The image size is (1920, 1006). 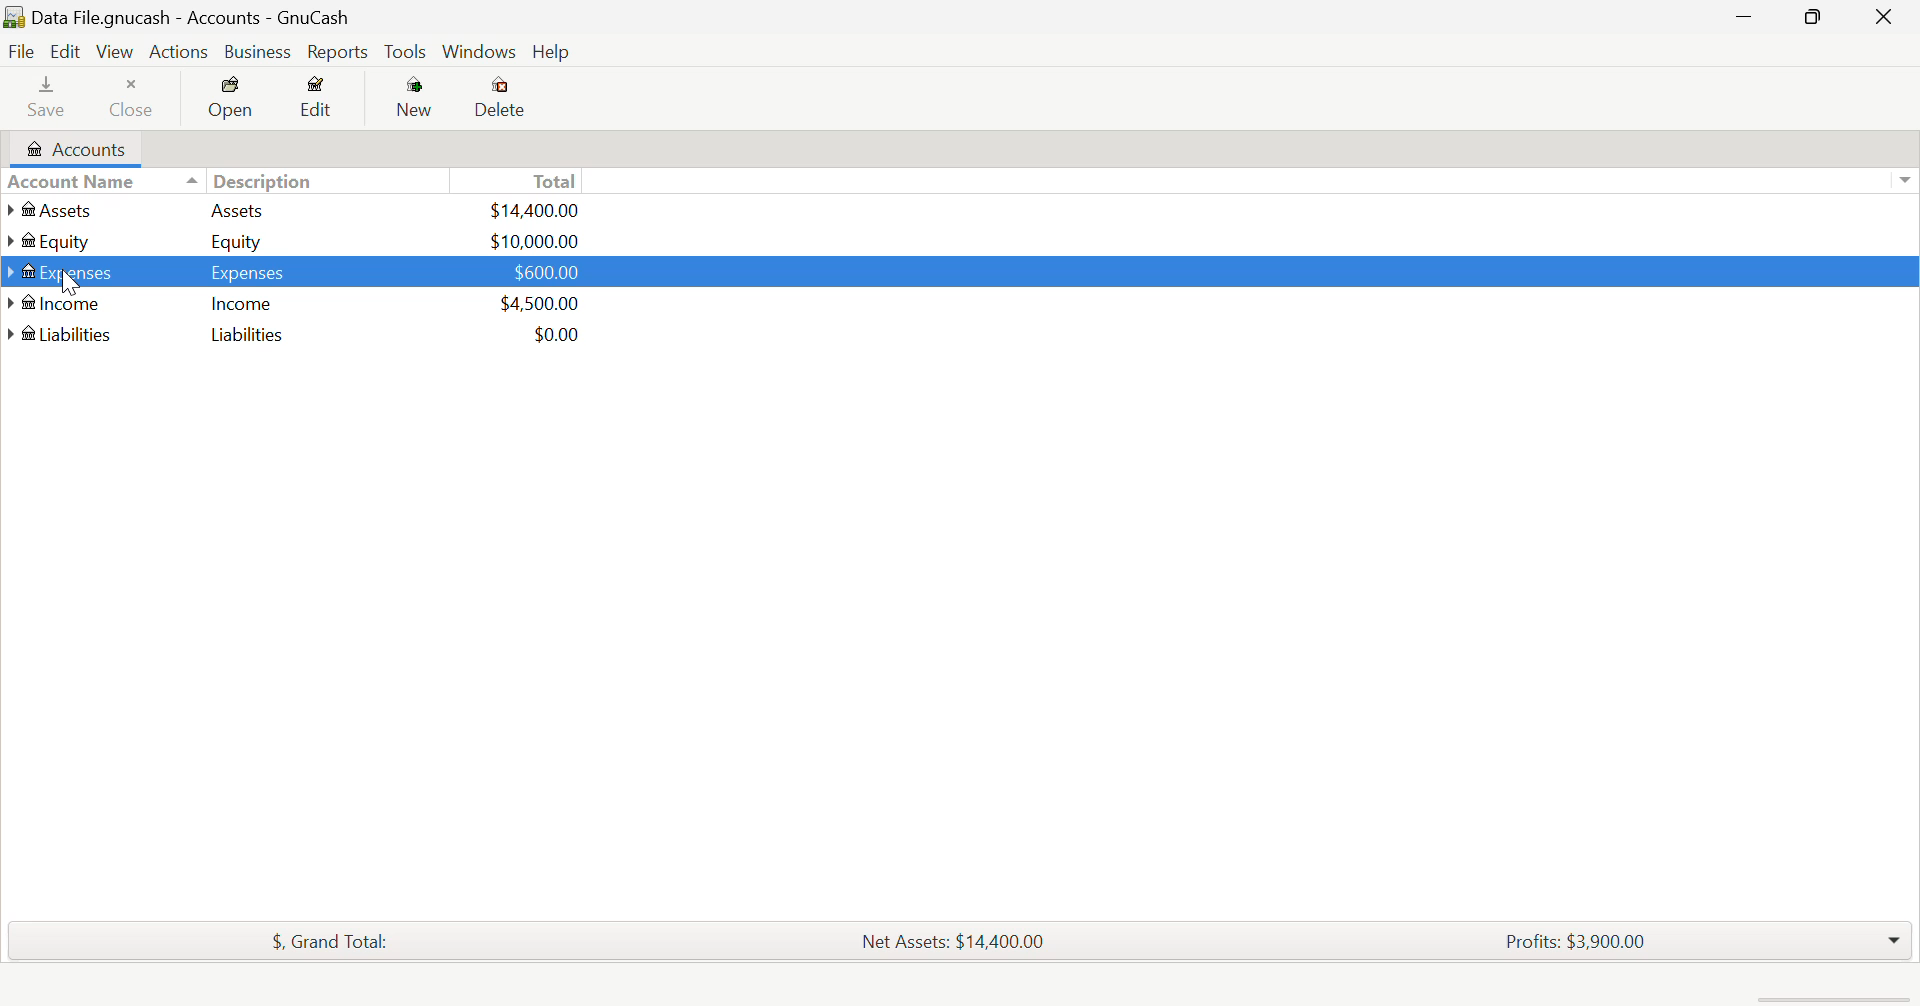 I want to click on Liabilities Account, so click(x=60, y=336).